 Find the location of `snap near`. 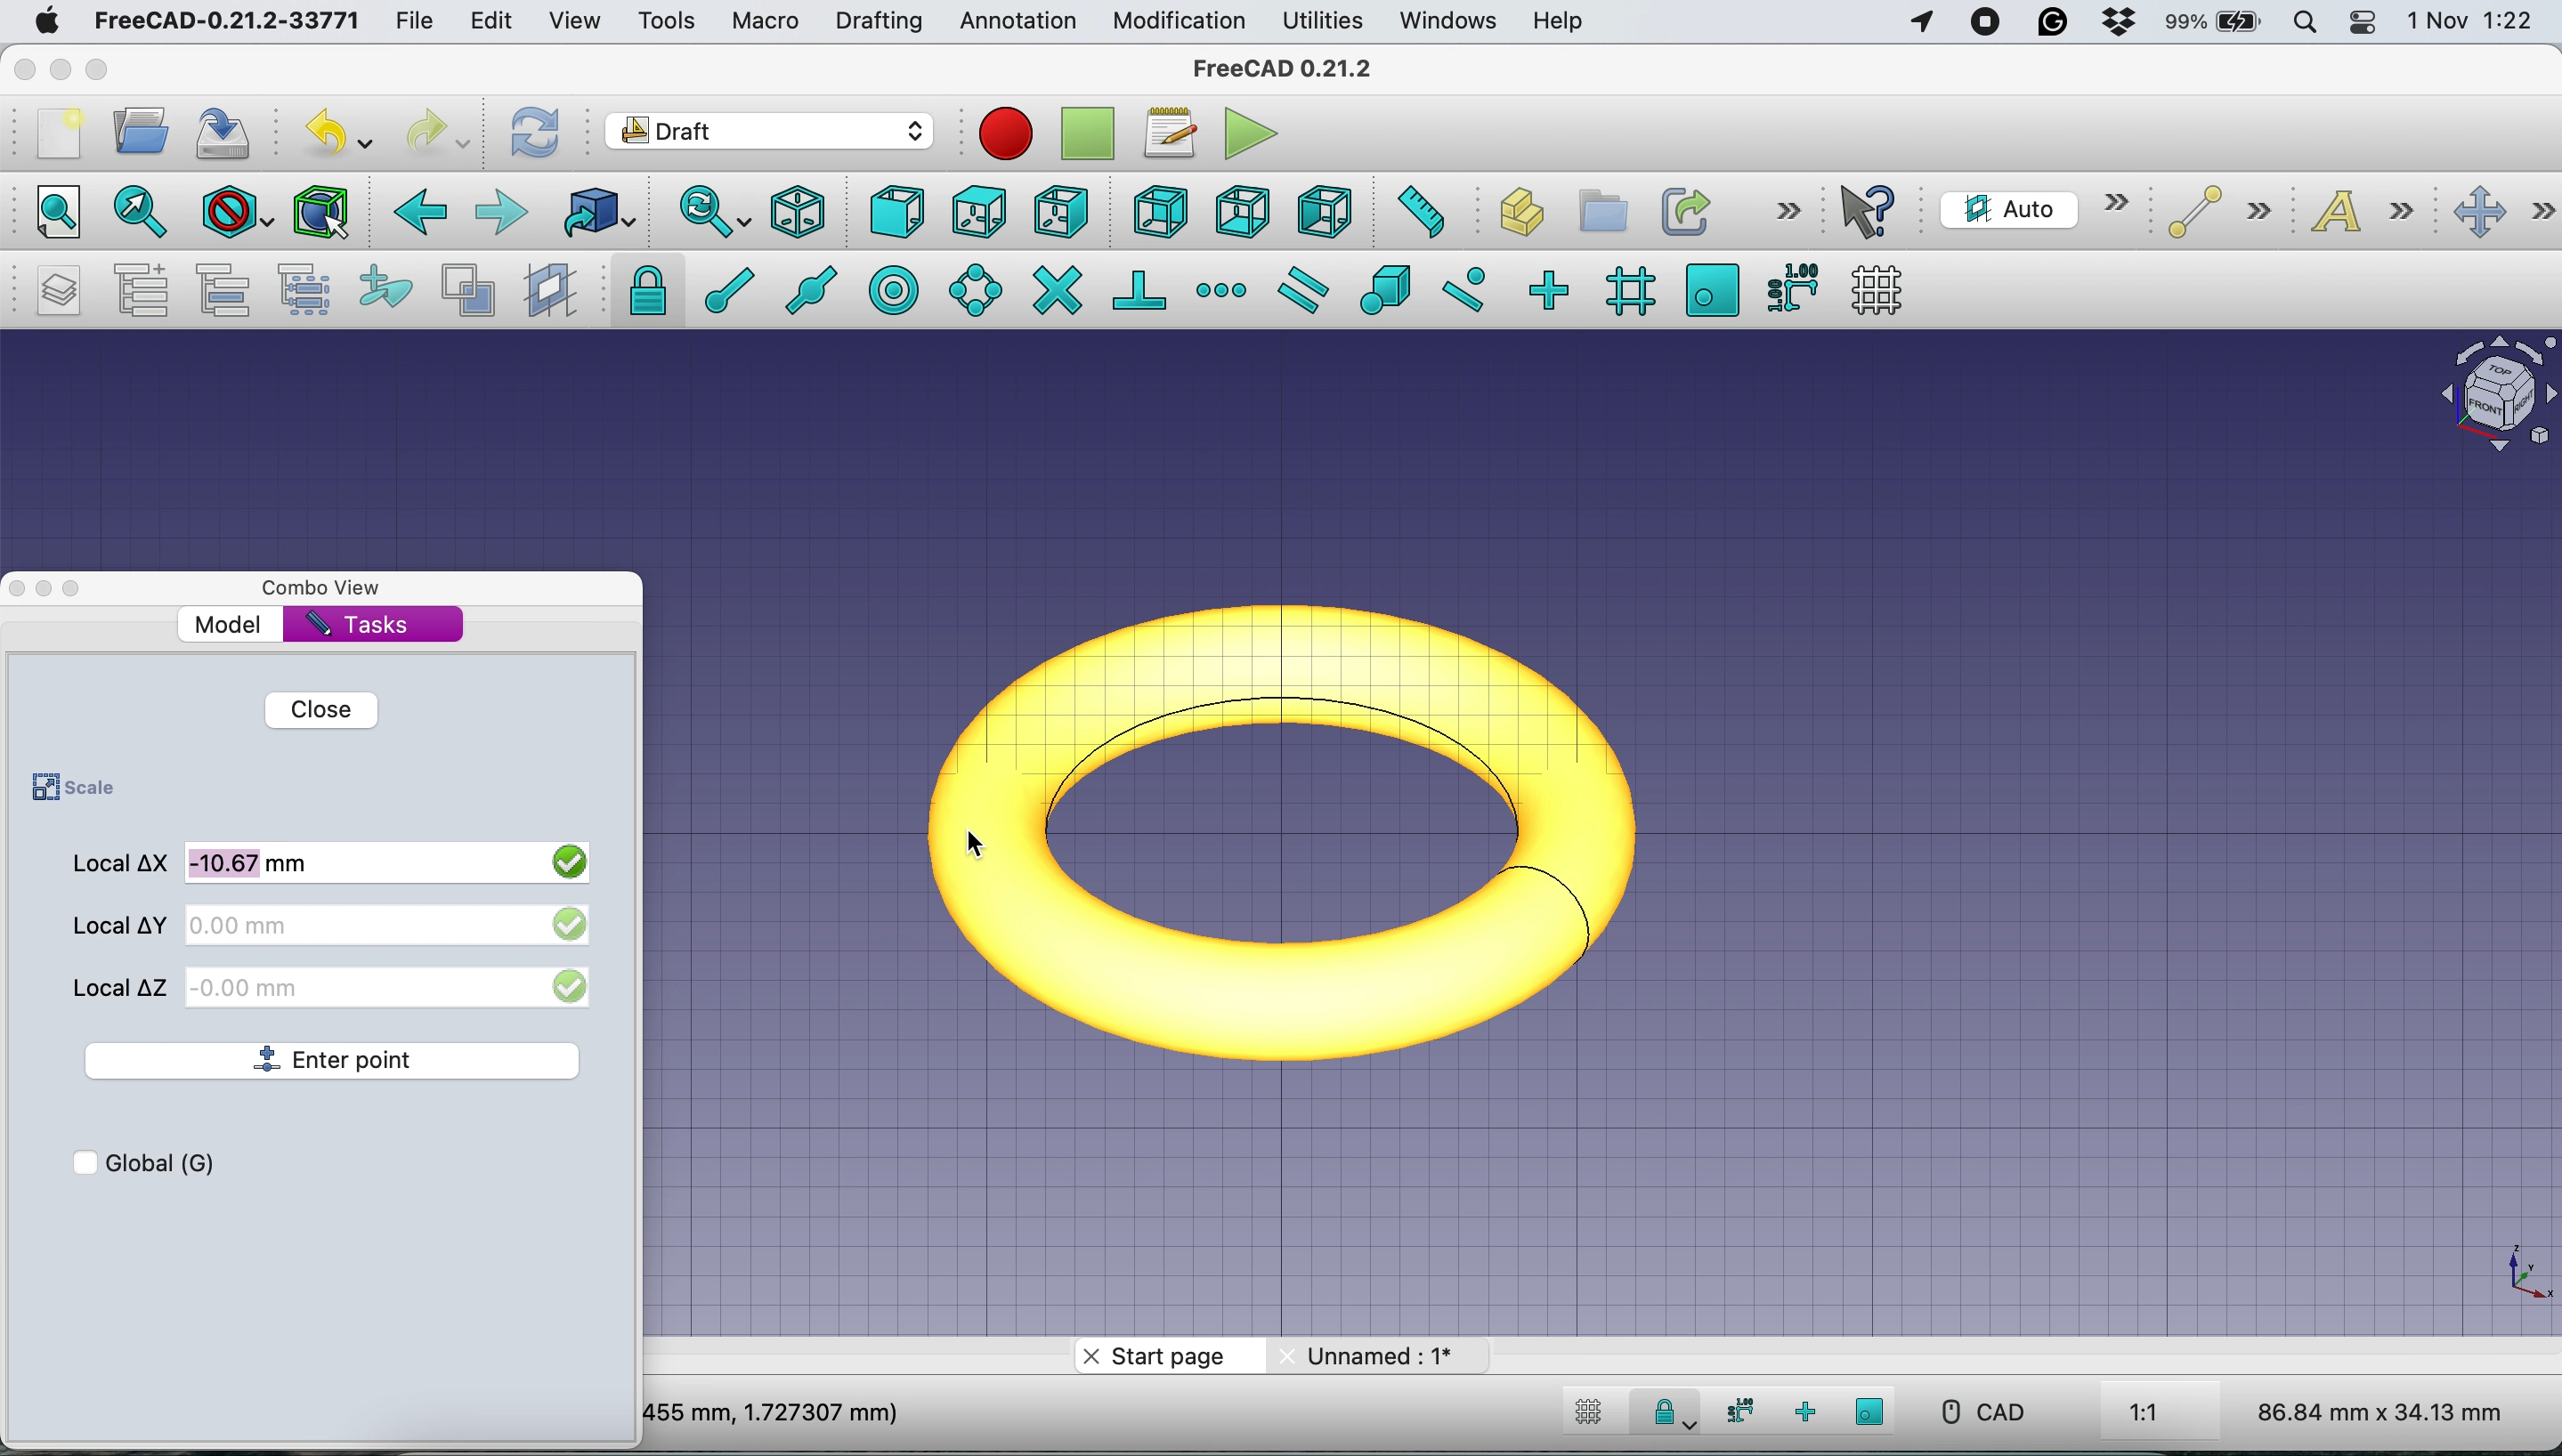

snap near is located at coordinates (1466, 288).